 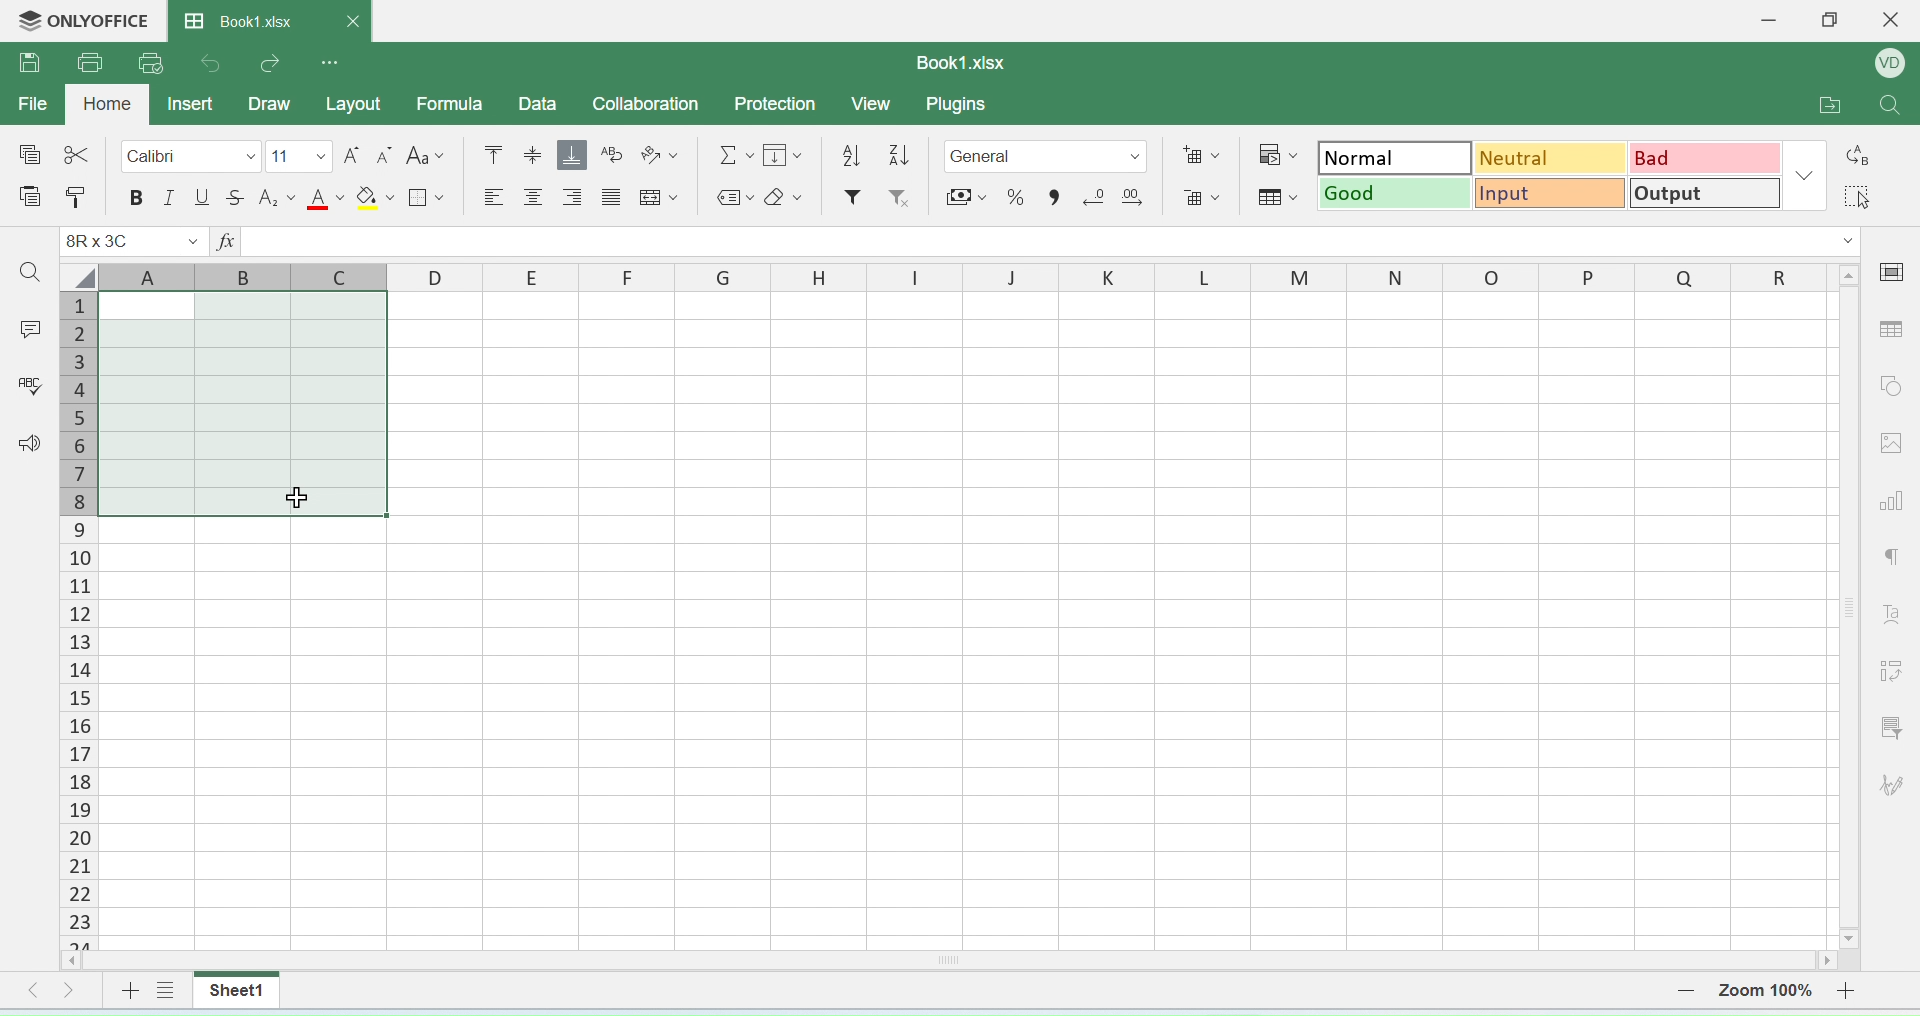 What do you see at coordinates (902, 196) in the screenshot?
I see `remove filter` at bounding box center [902, 196].